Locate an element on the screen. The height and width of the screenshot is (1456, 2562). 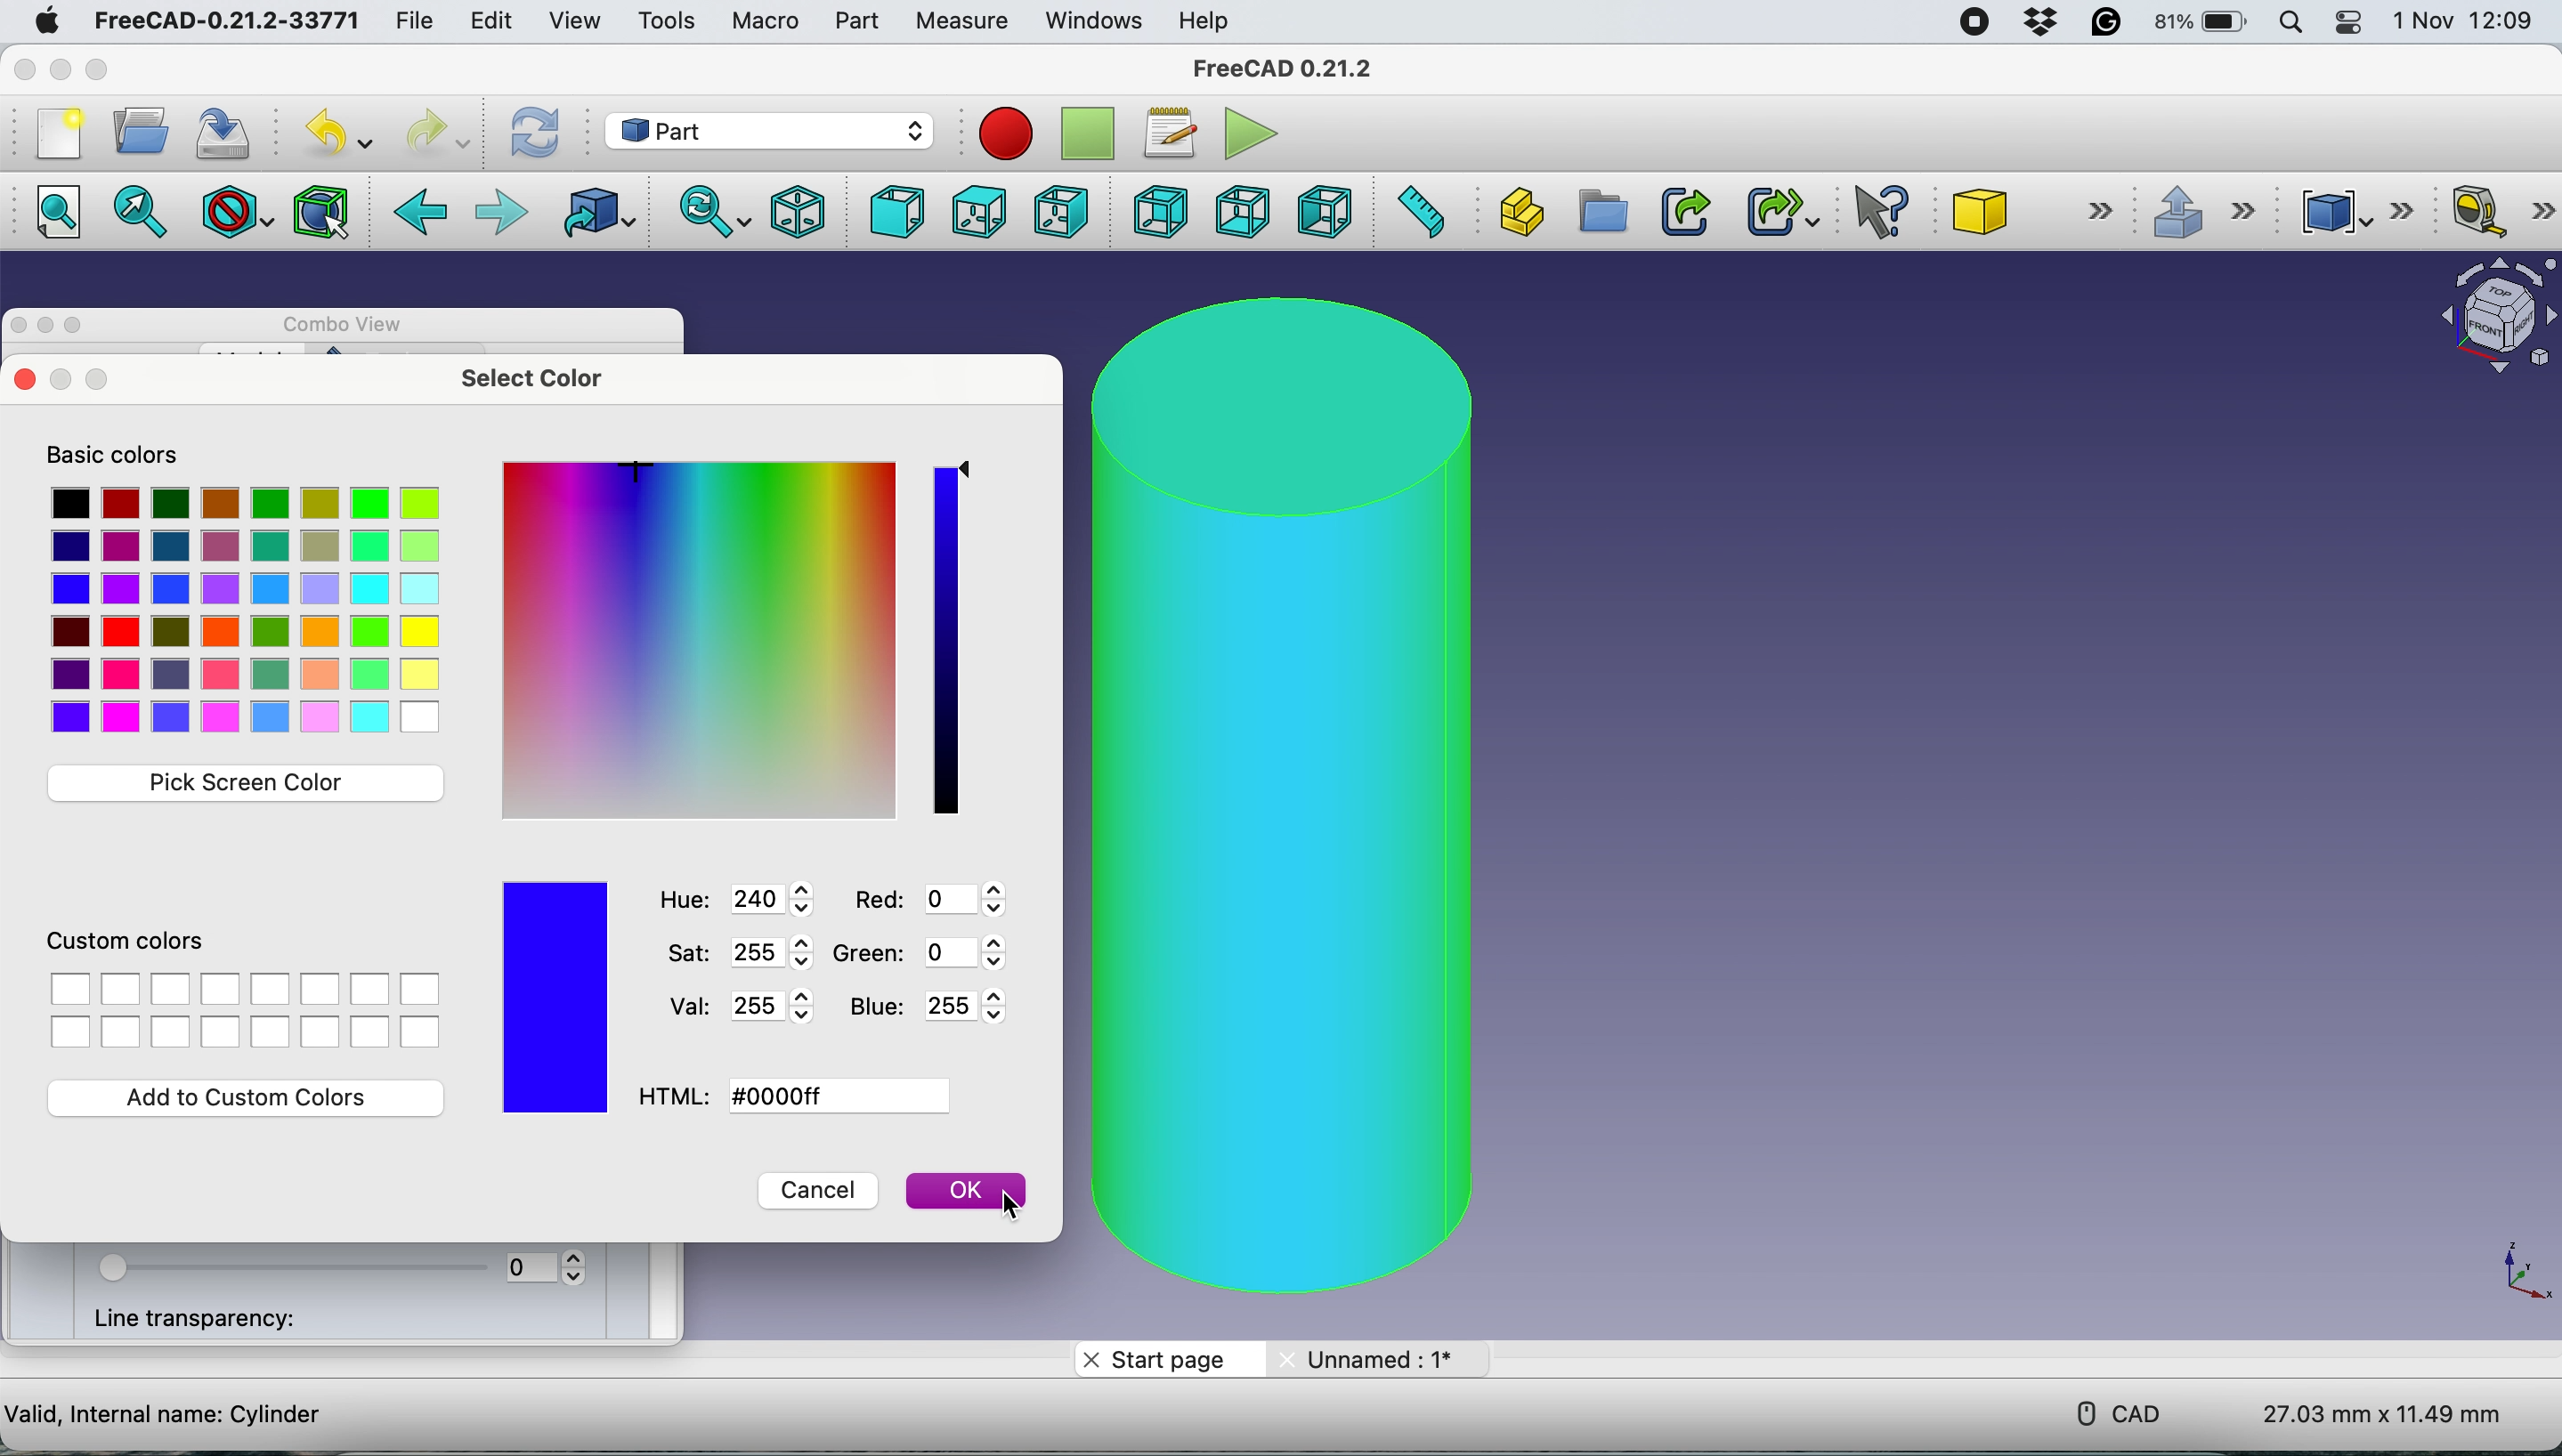
hue is located at coordinates (731, 901).